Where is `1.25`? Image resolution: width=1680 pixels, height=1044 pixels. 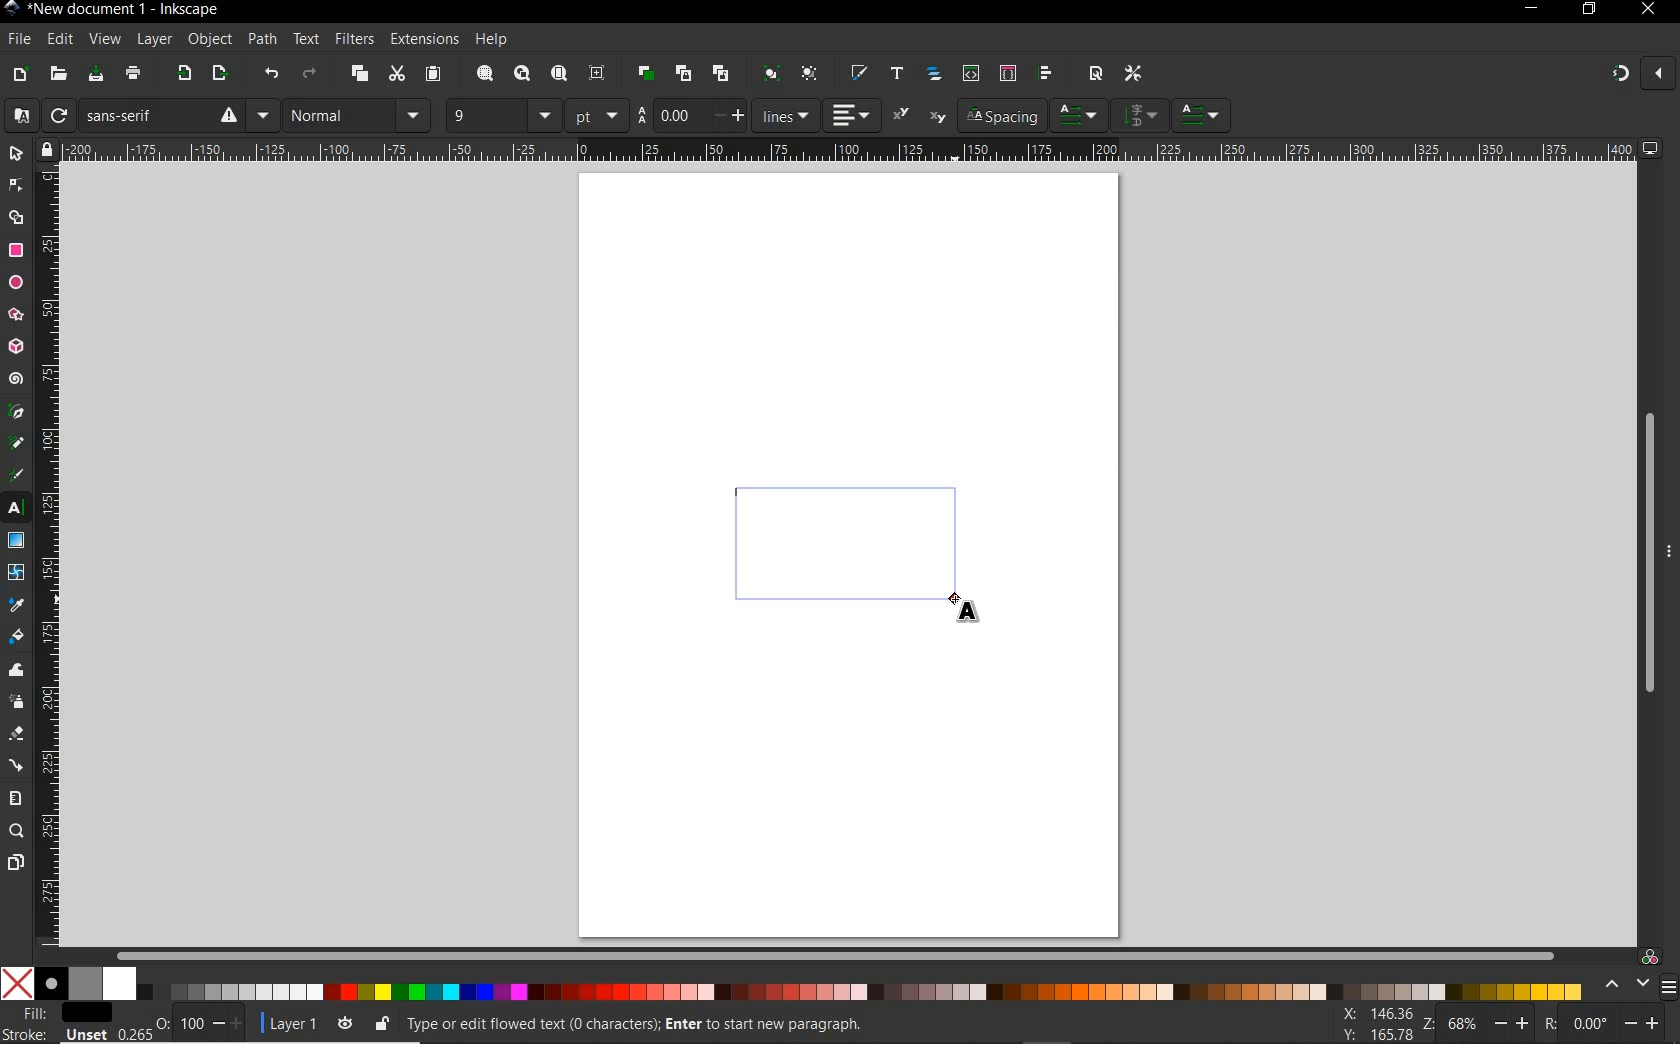
1.25 is located at coordinates (675, 115).